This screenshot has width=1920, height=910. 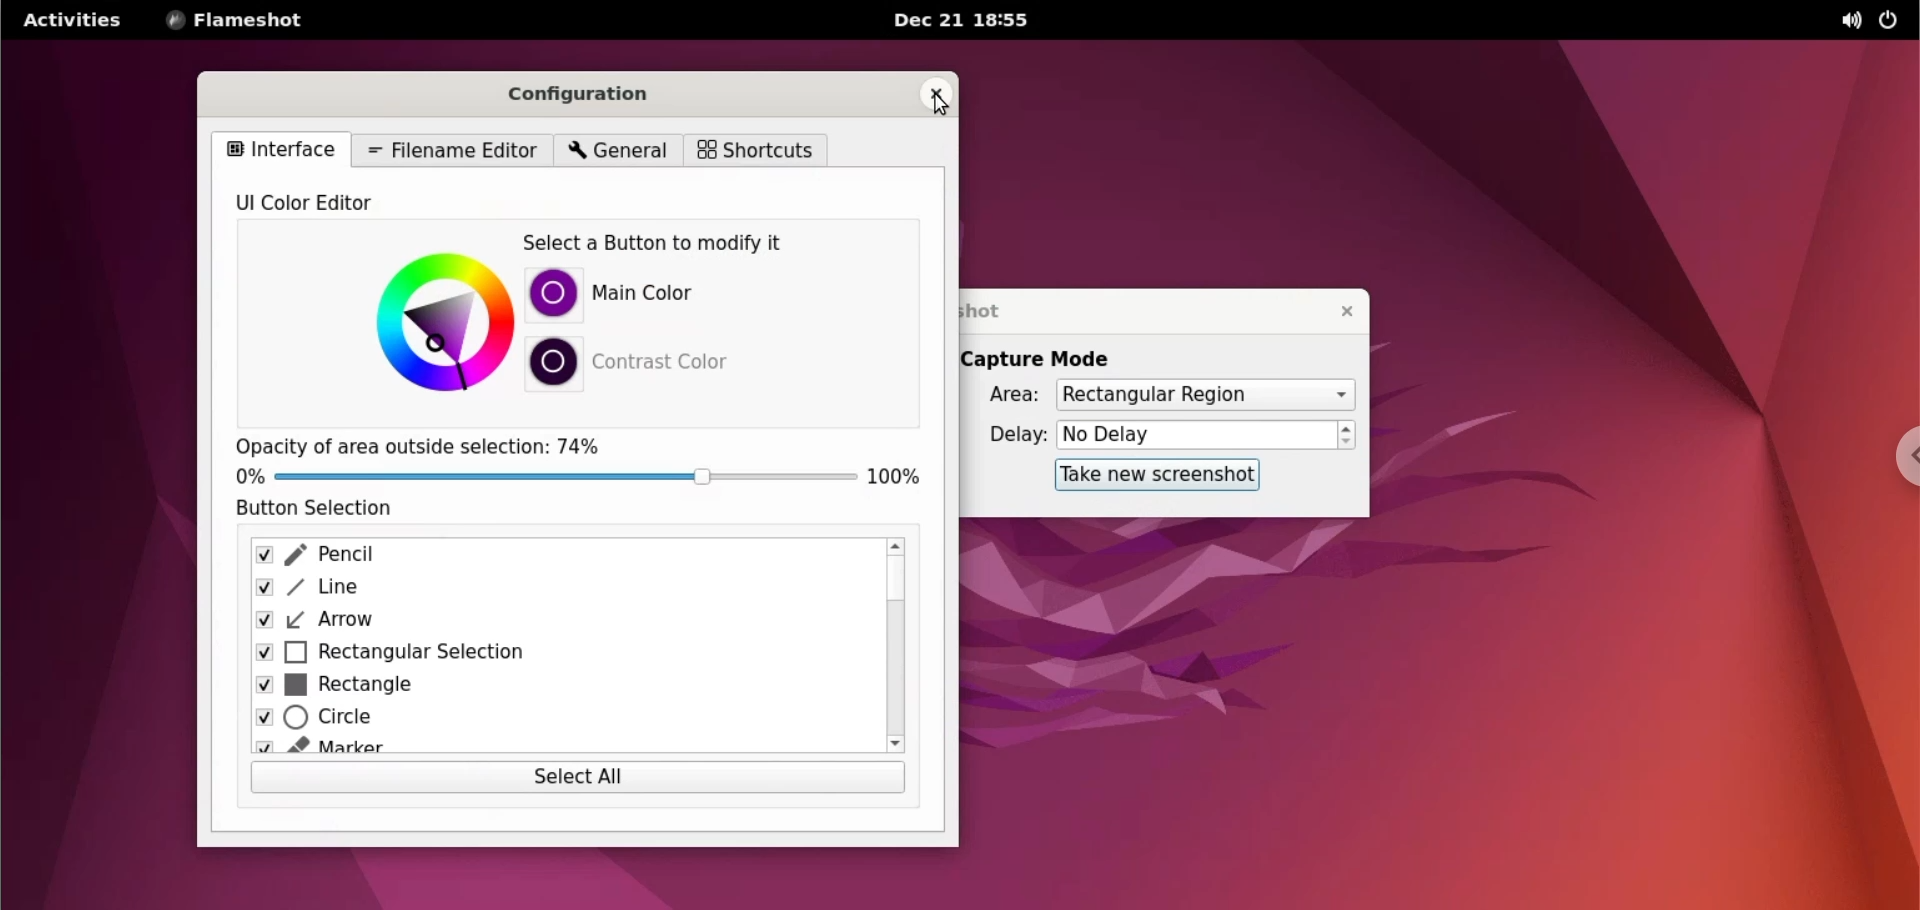 What do you see at coordinates (547, 750) in the screenshot?
I see `marker` at bounding box center [547, 750].